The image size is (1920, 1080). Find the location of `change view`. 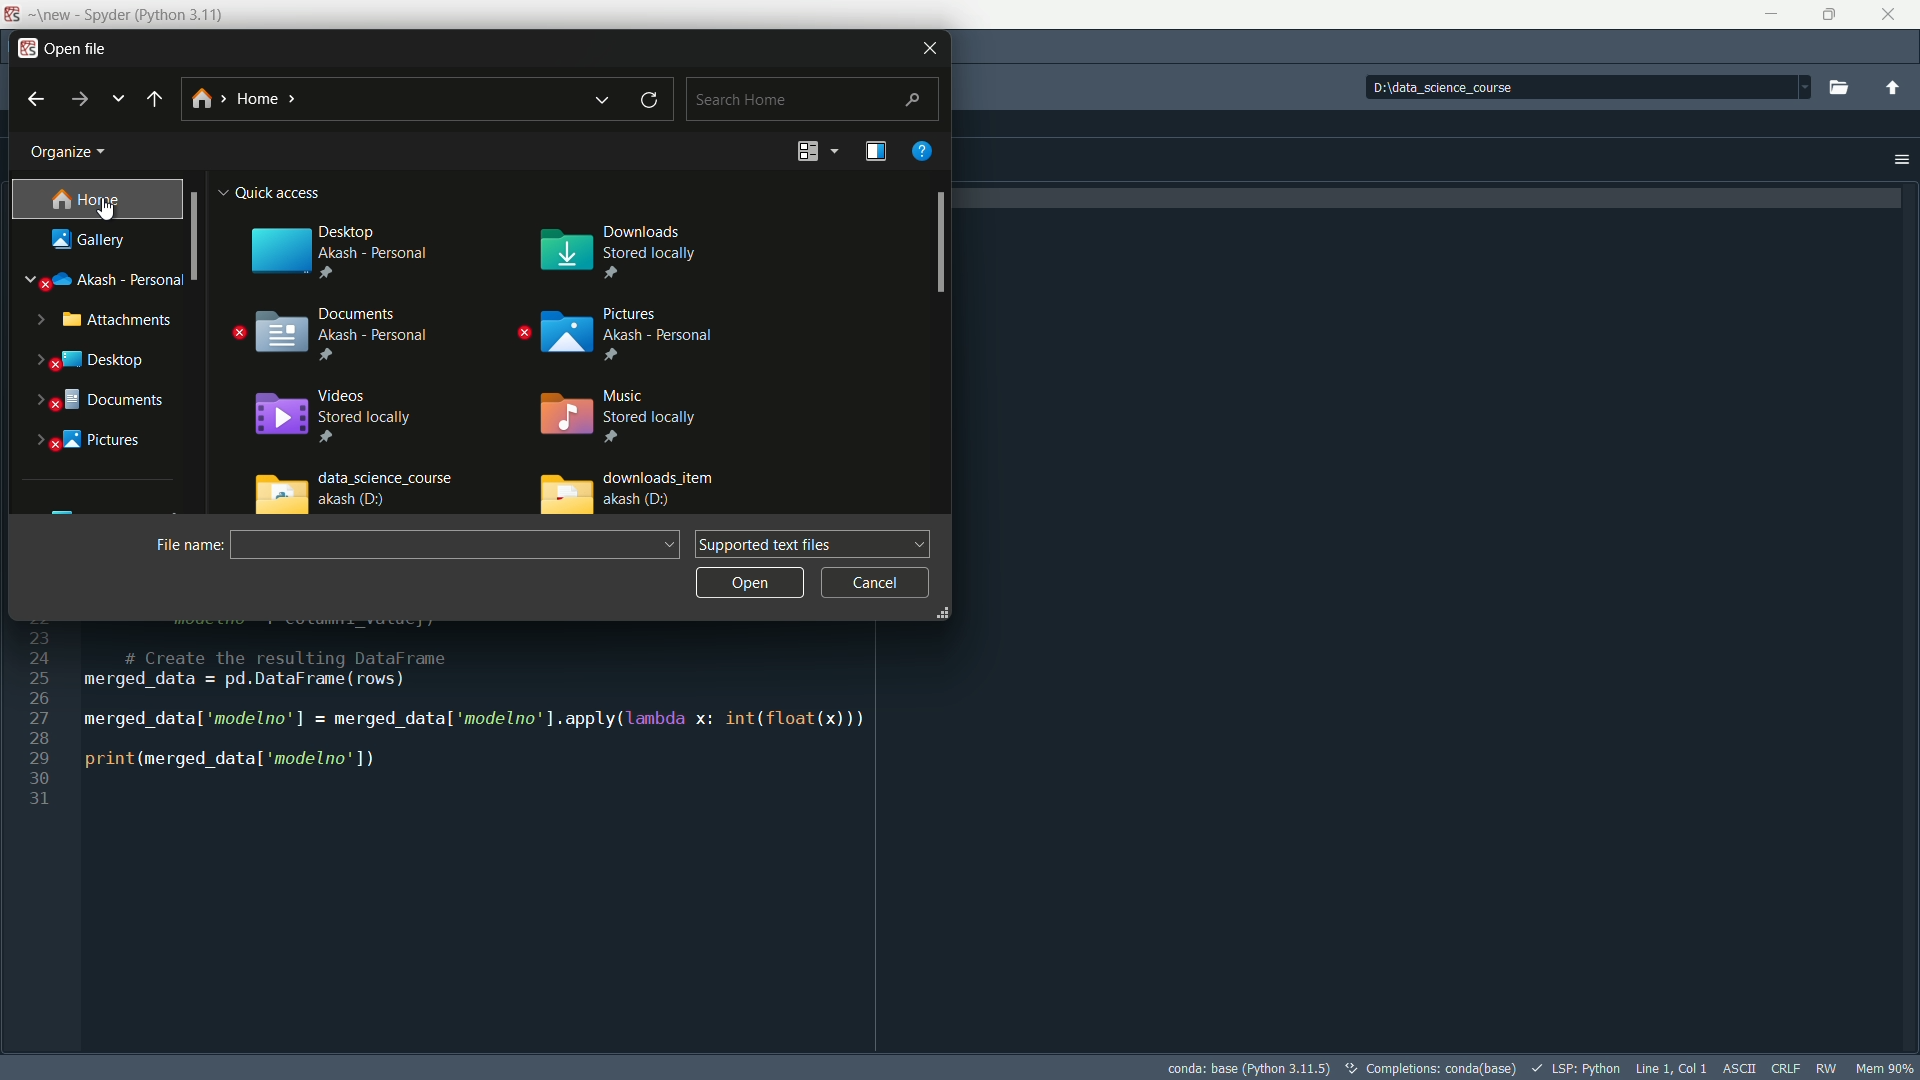

change view is located at coordinates (807, 152).